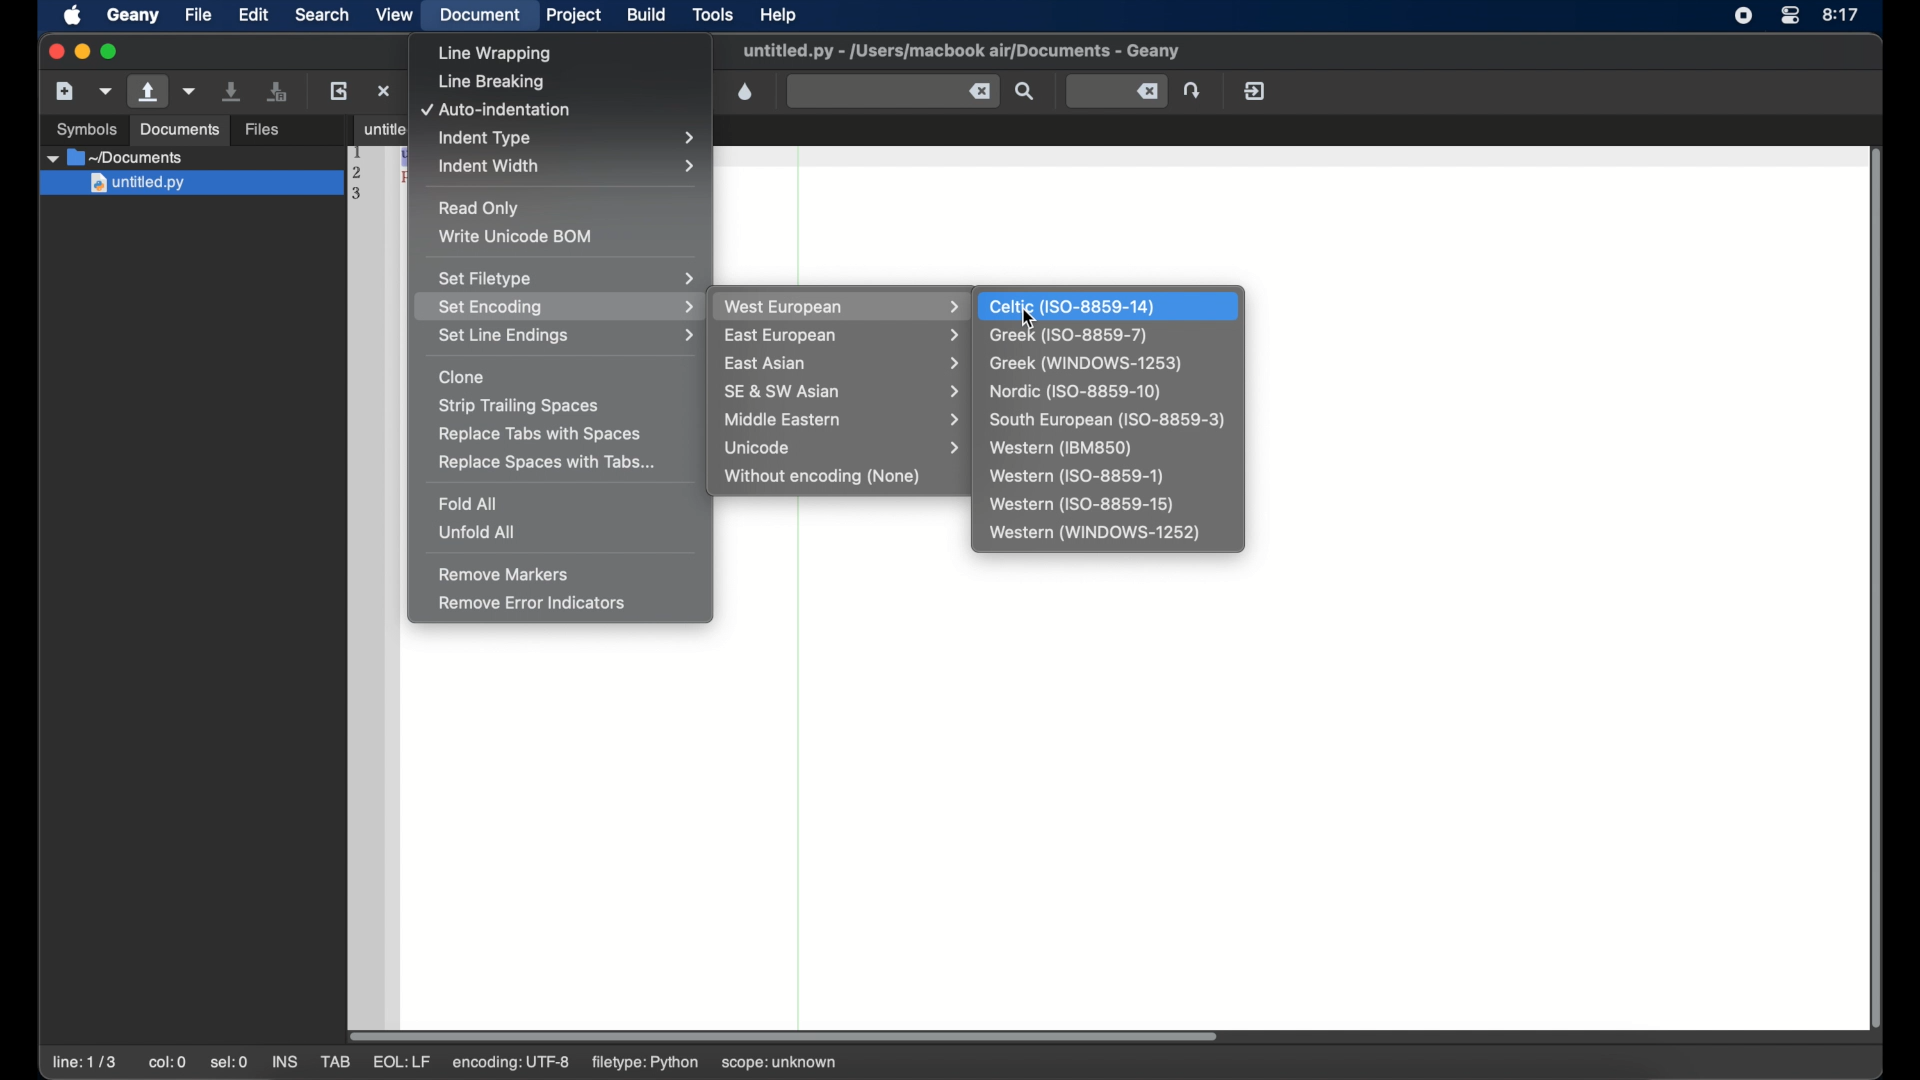 The height and width of the screenshot is (1080, 1920). What do you see at coordinates (1255, 90) in the screenshot?
I see `quit geany` at bounding box center [1255, 90].